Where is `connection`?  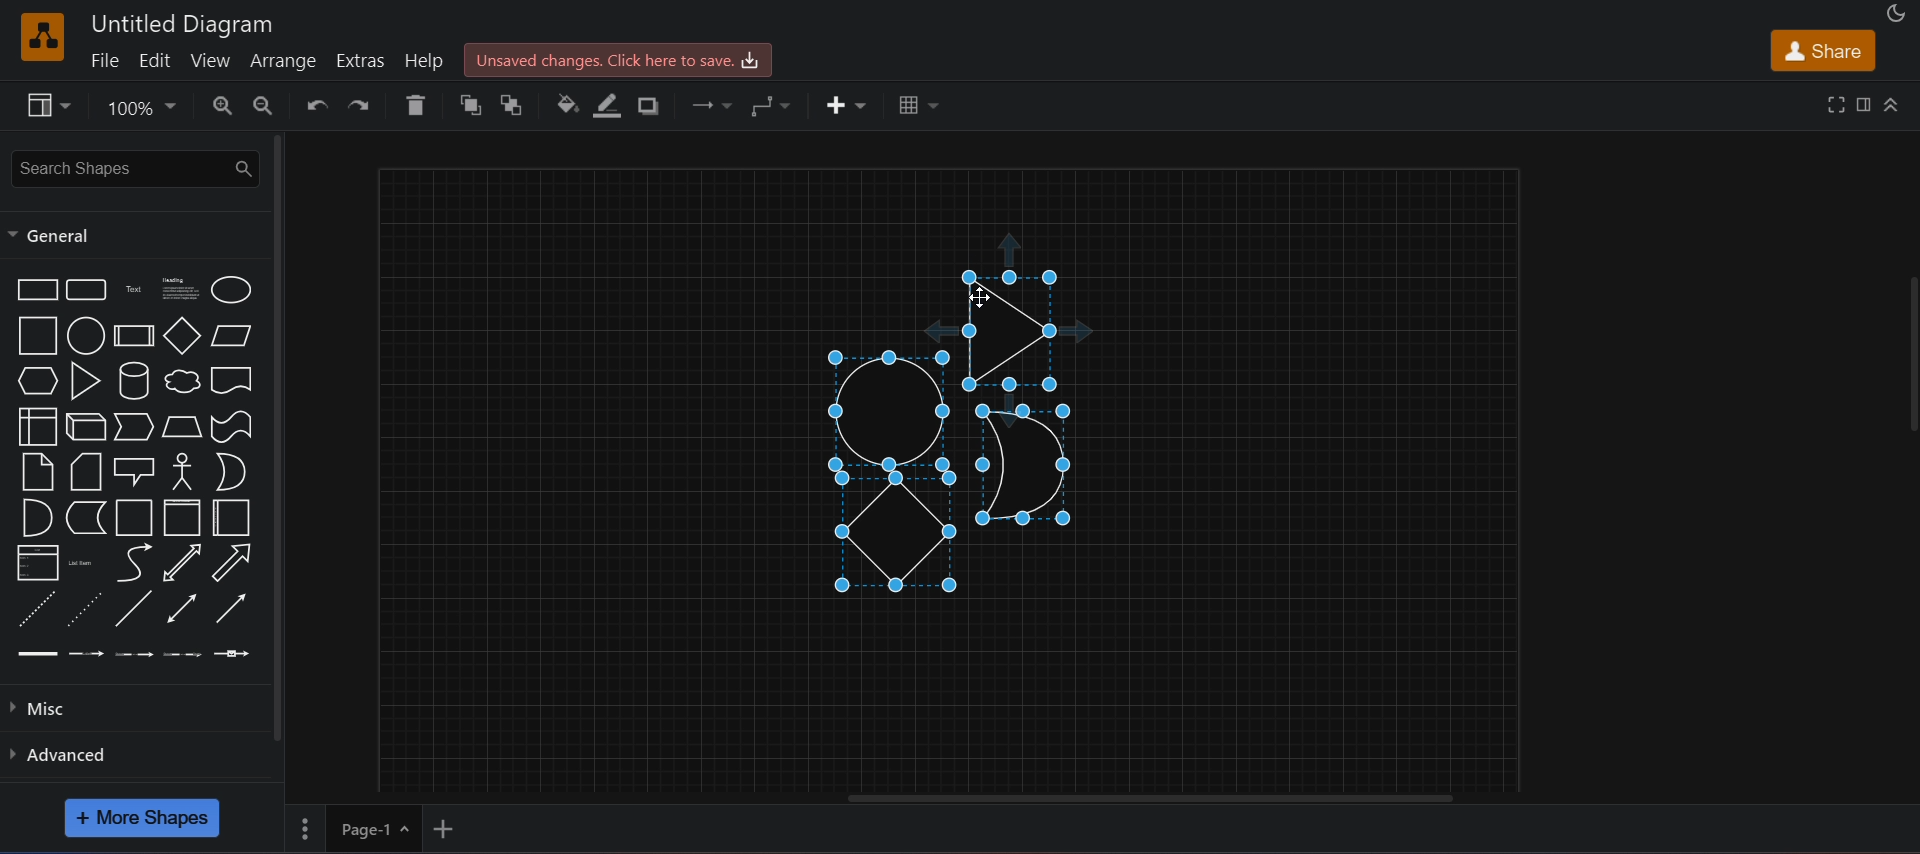
connection is located at coordinates (715, 106).